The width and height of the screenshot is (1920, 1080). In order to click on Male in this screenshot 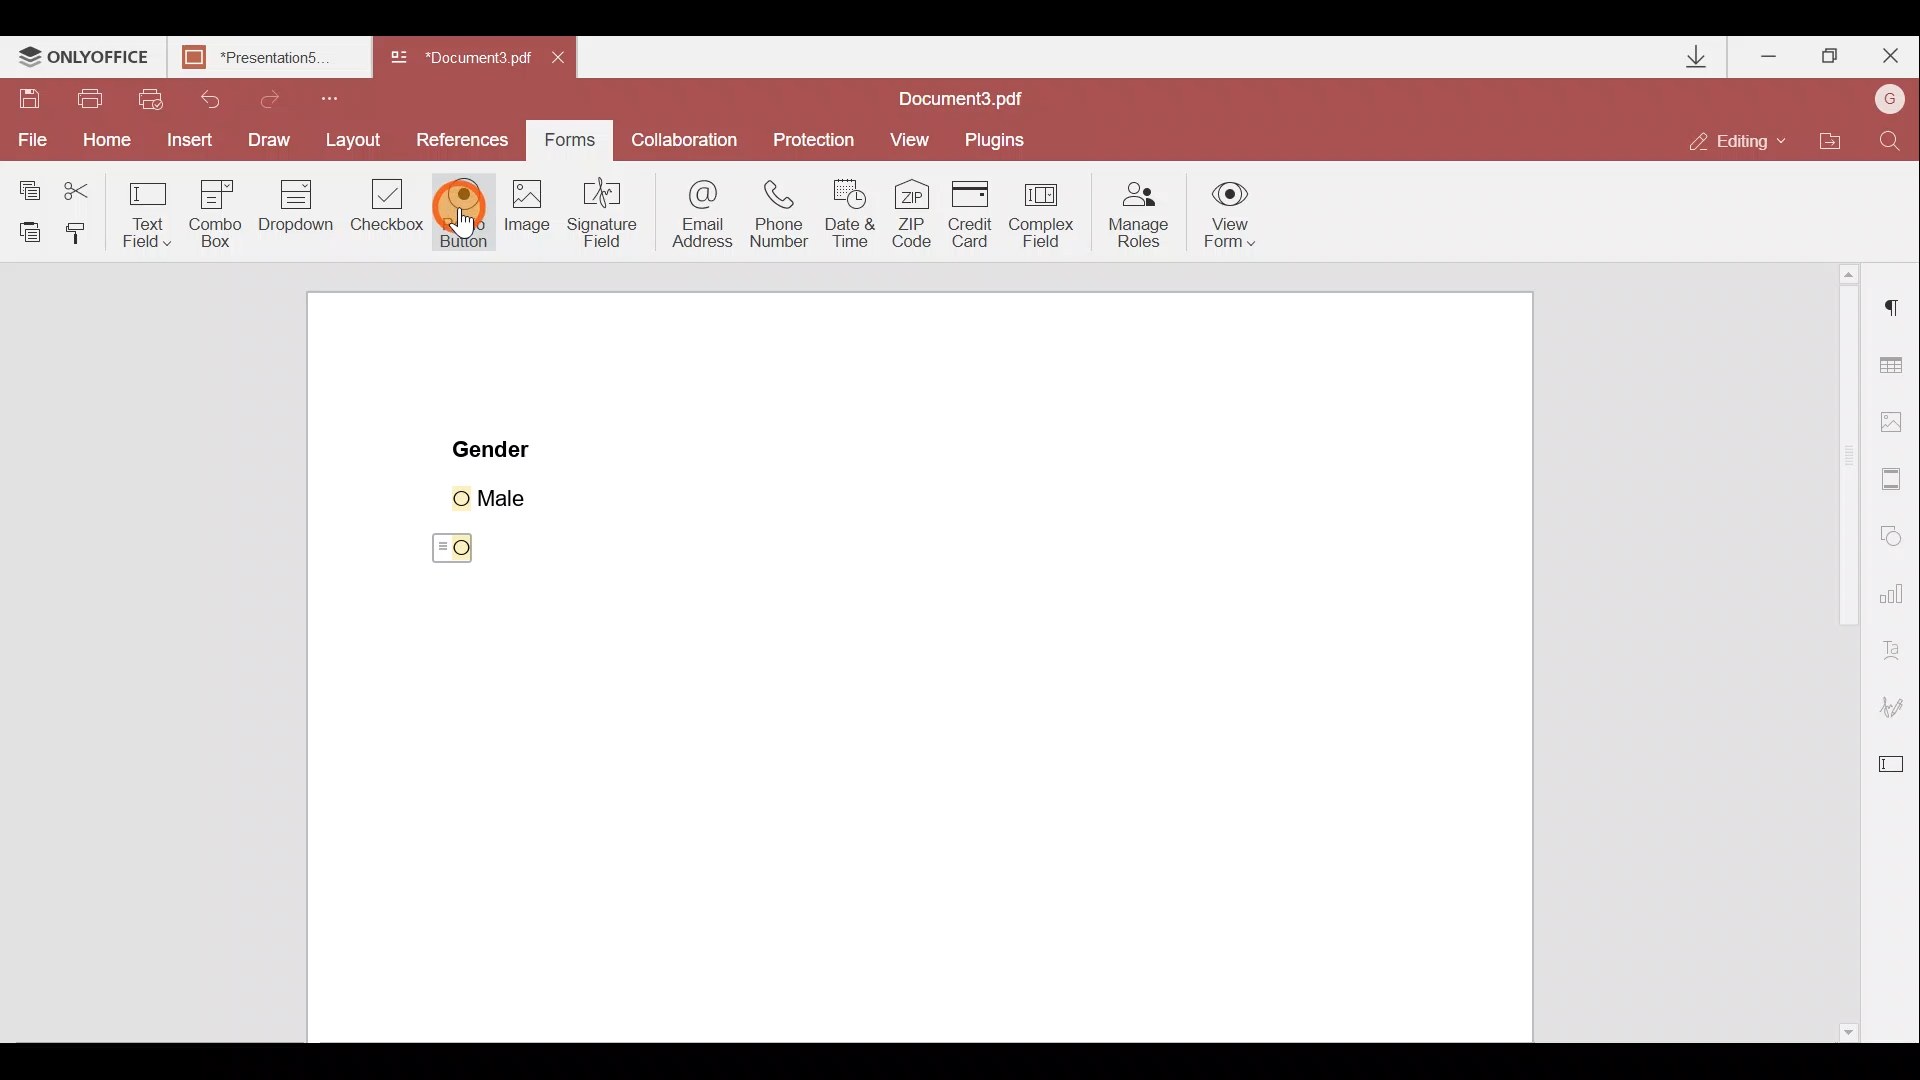, I will do `click(517, 495)`.